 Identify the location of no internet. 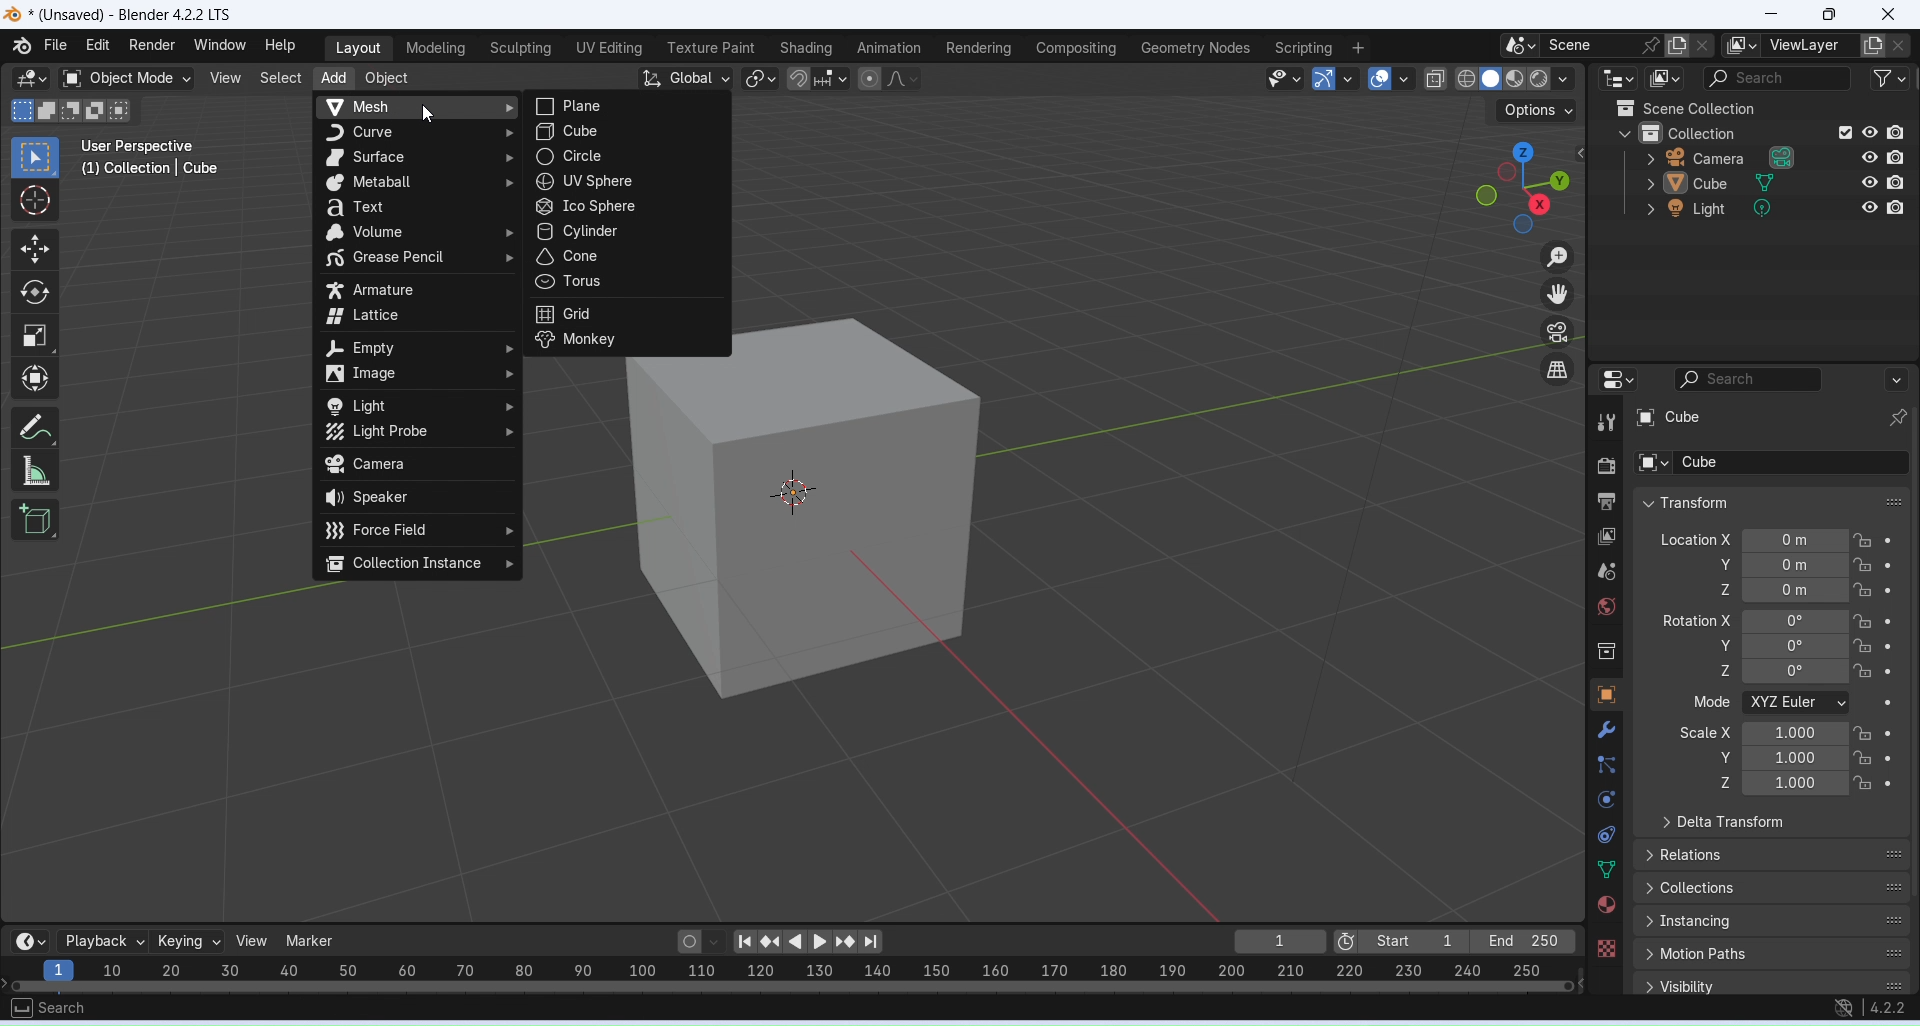
(1844, 1009).